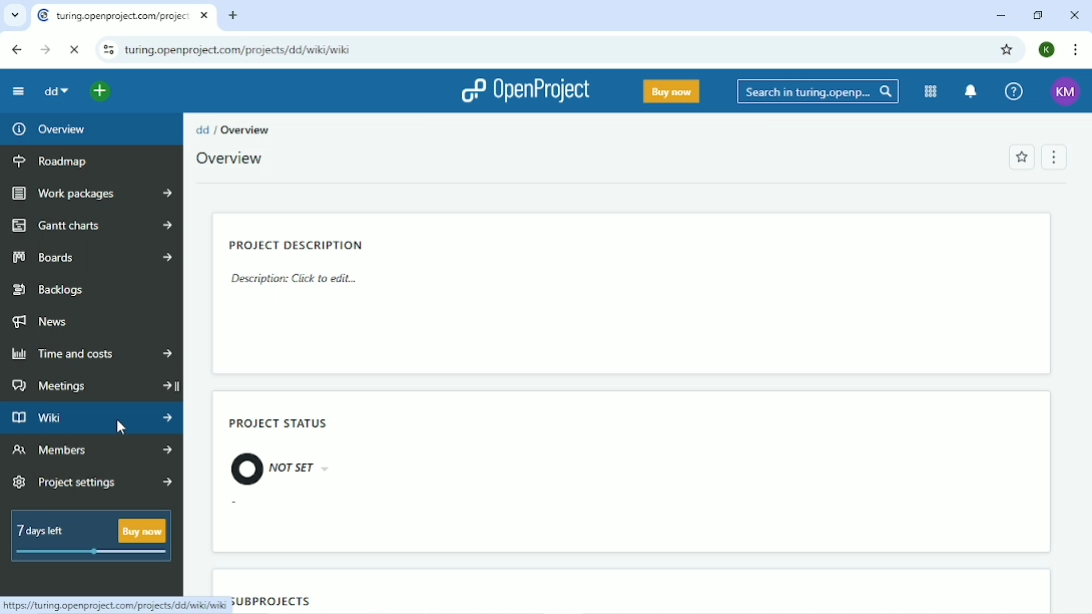  What do you see at coordinates (1047, 50) in the screenshot?
I see `Account` at bounding box center [1047, 50].